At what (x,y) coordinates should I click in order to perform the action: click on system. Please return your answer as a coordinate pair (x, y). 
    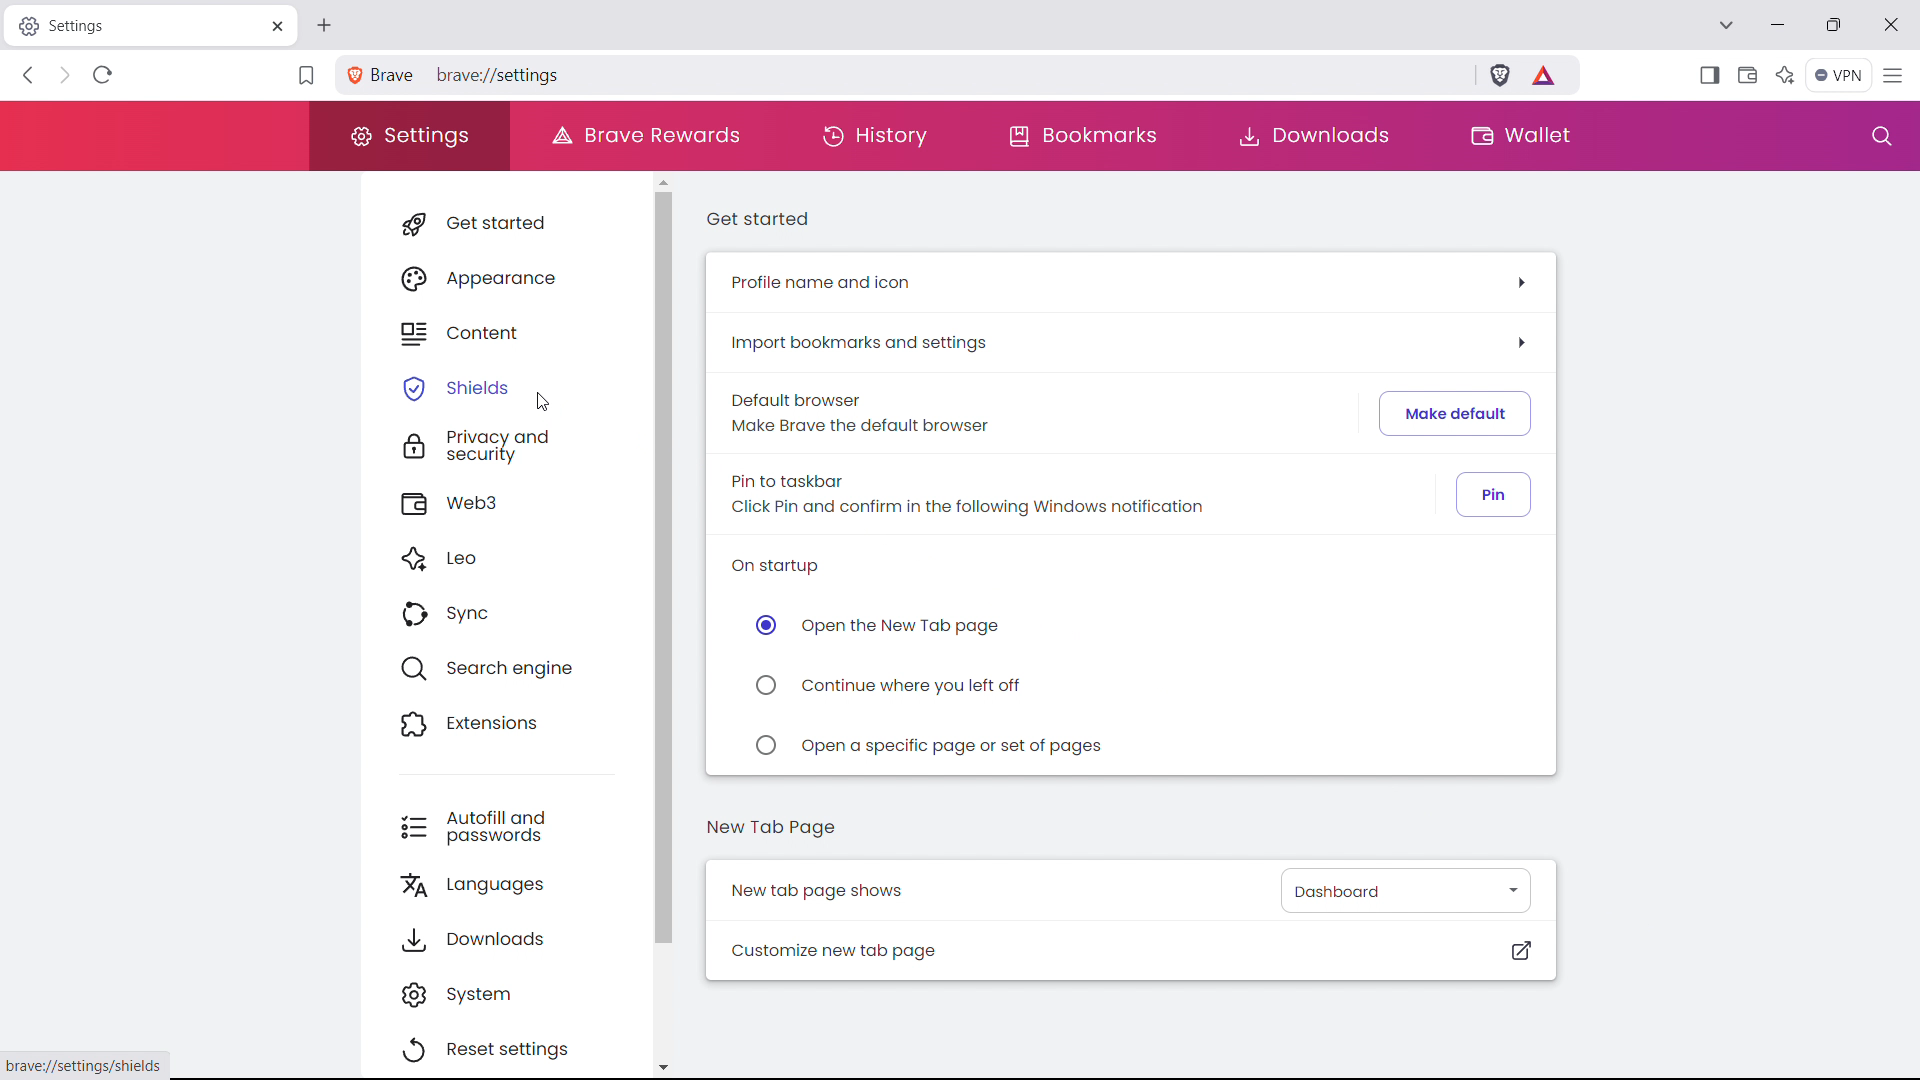
    Looking at the image, I should click on (501, 992).